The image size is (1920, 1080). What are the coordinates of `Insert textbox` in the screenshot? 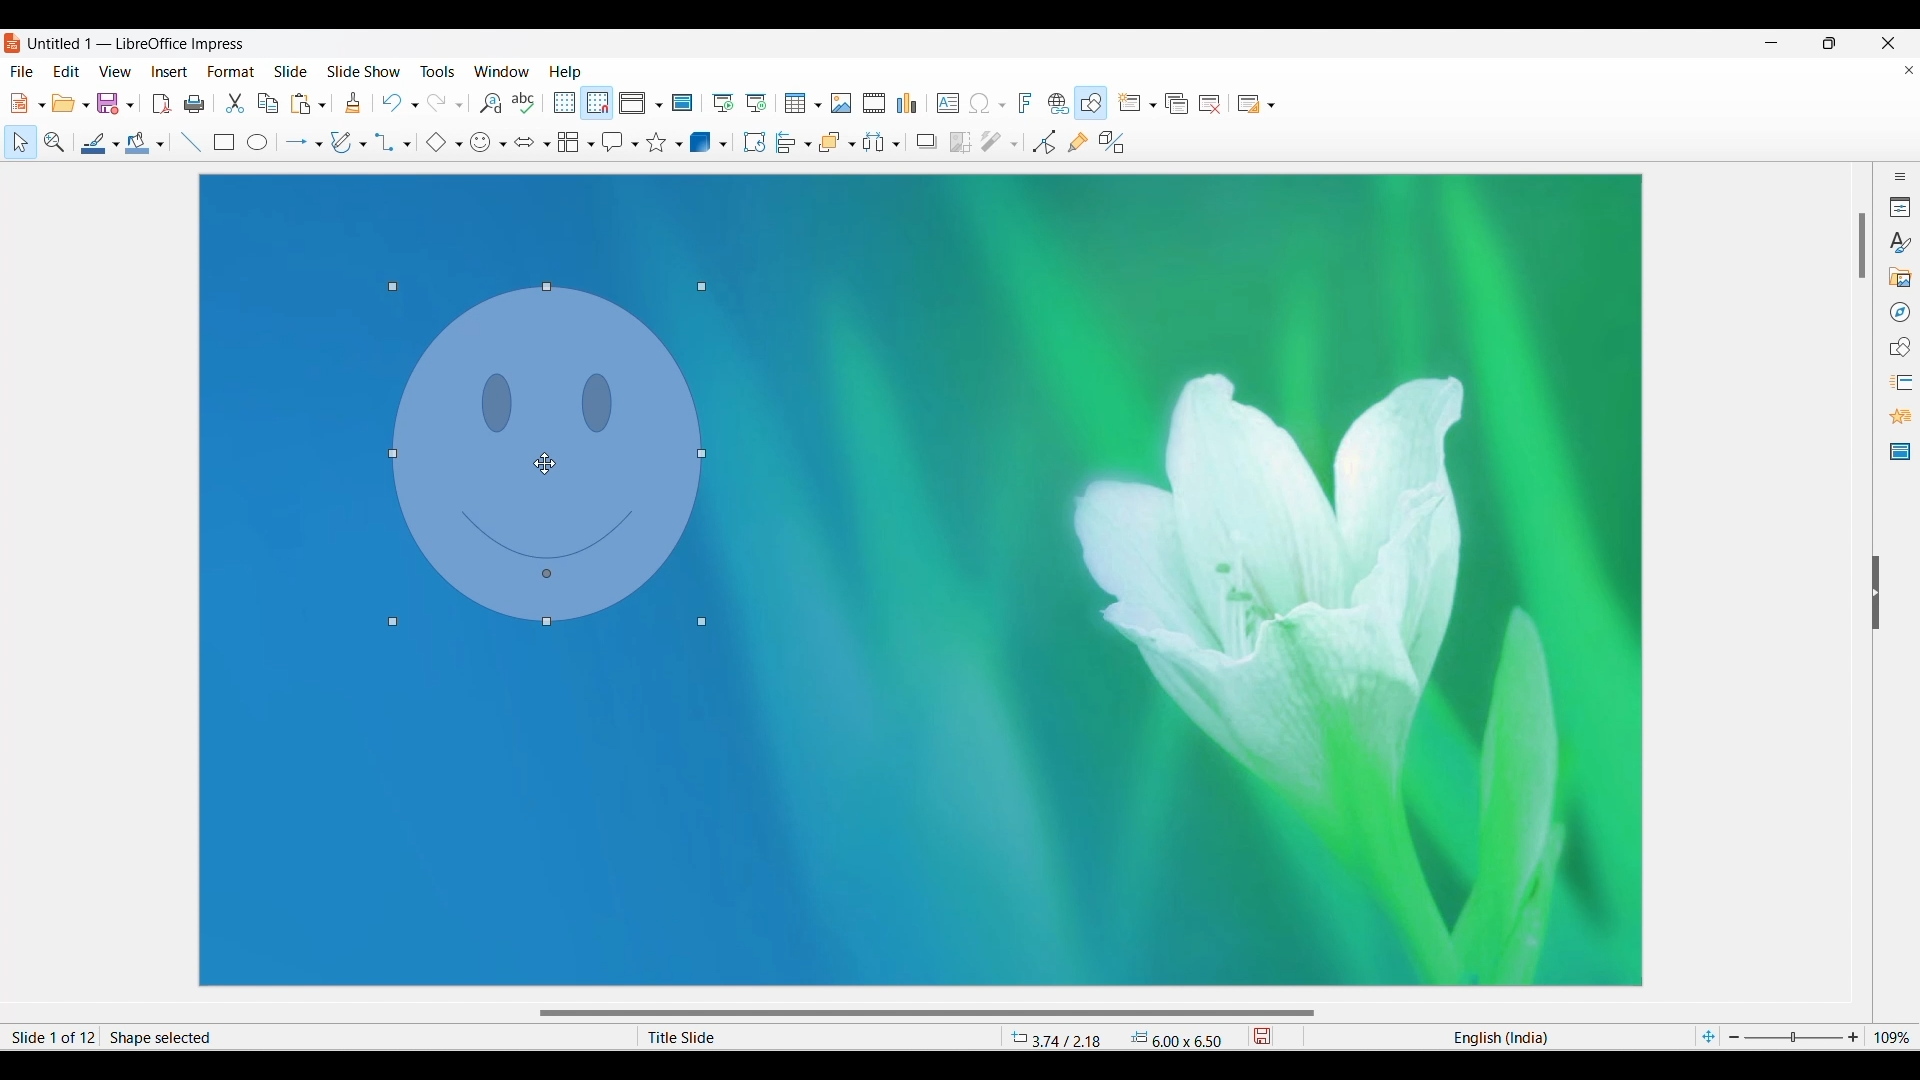 It's located at (948, 104).